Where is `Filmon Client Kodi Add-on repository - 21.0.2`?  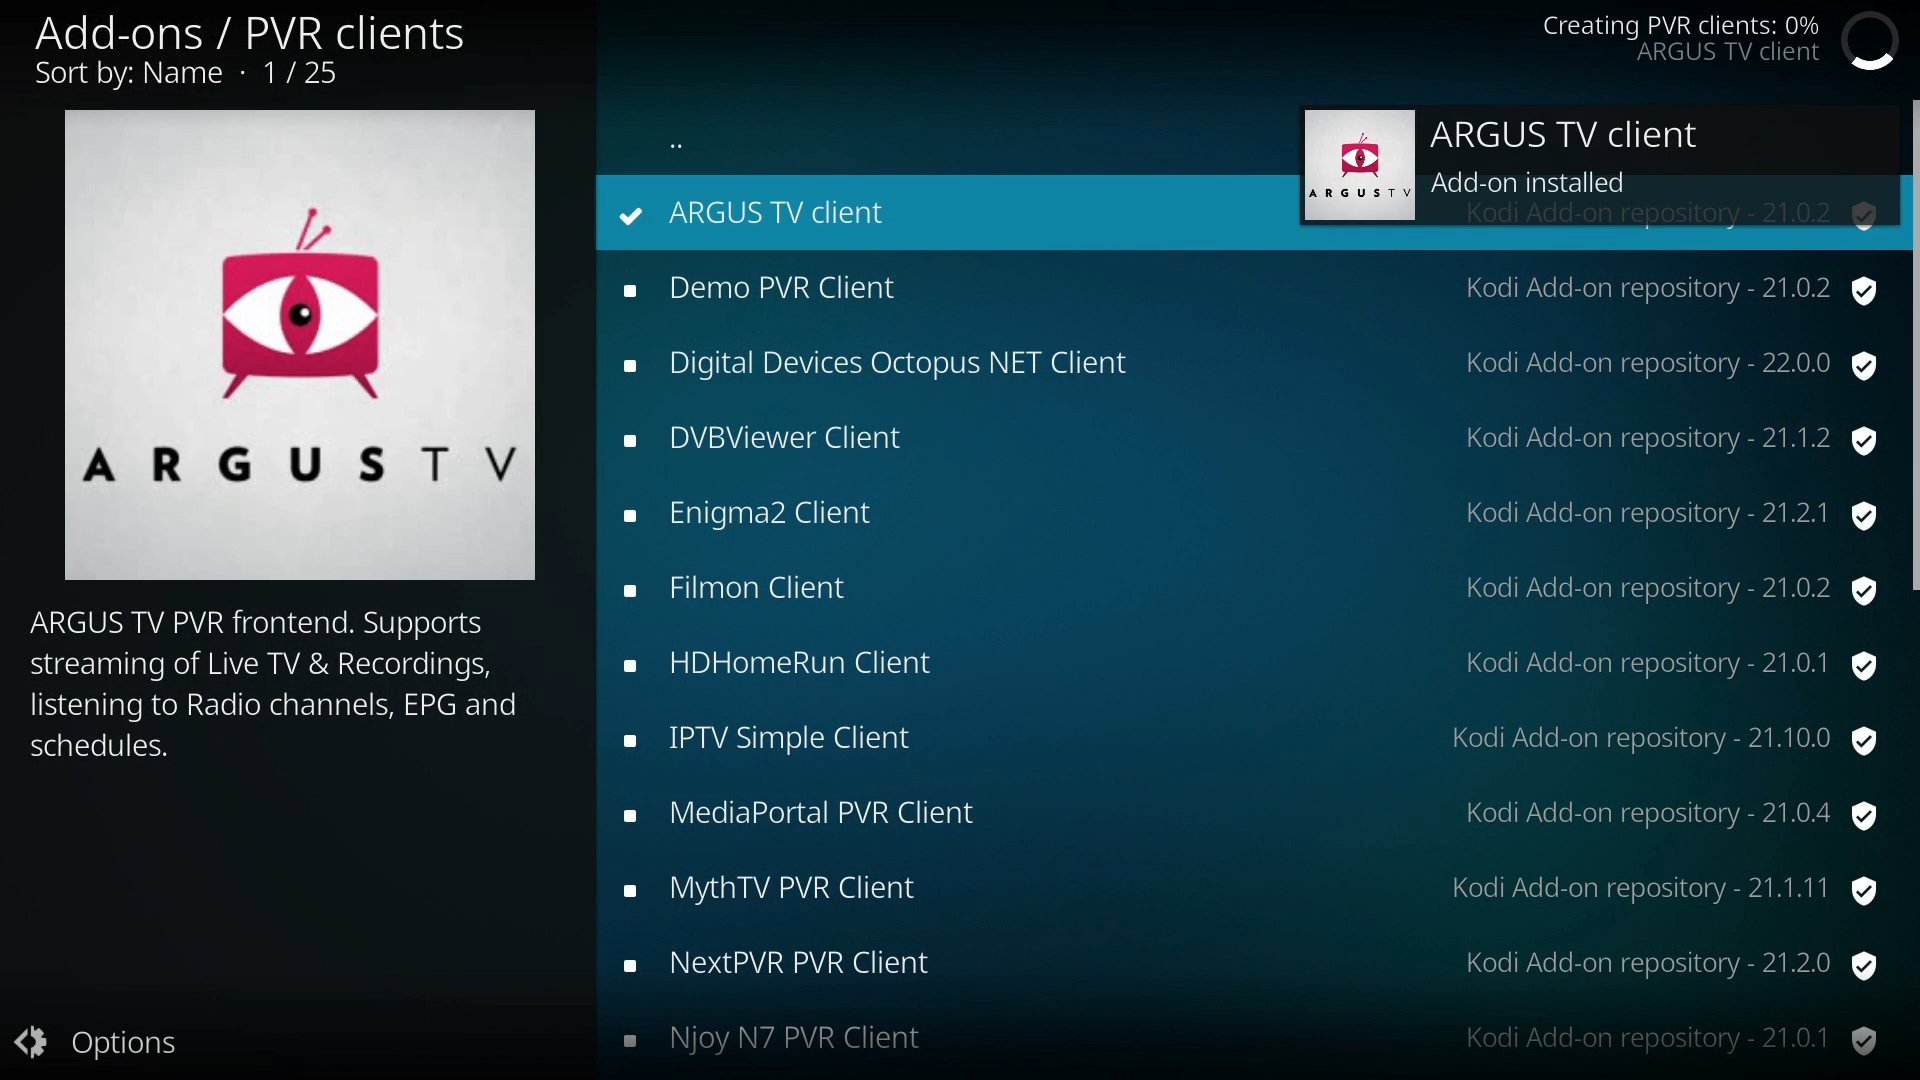
Filmon Client Kodi Add-on repository - 21.0.2 is located at coordinates (1243, 590).